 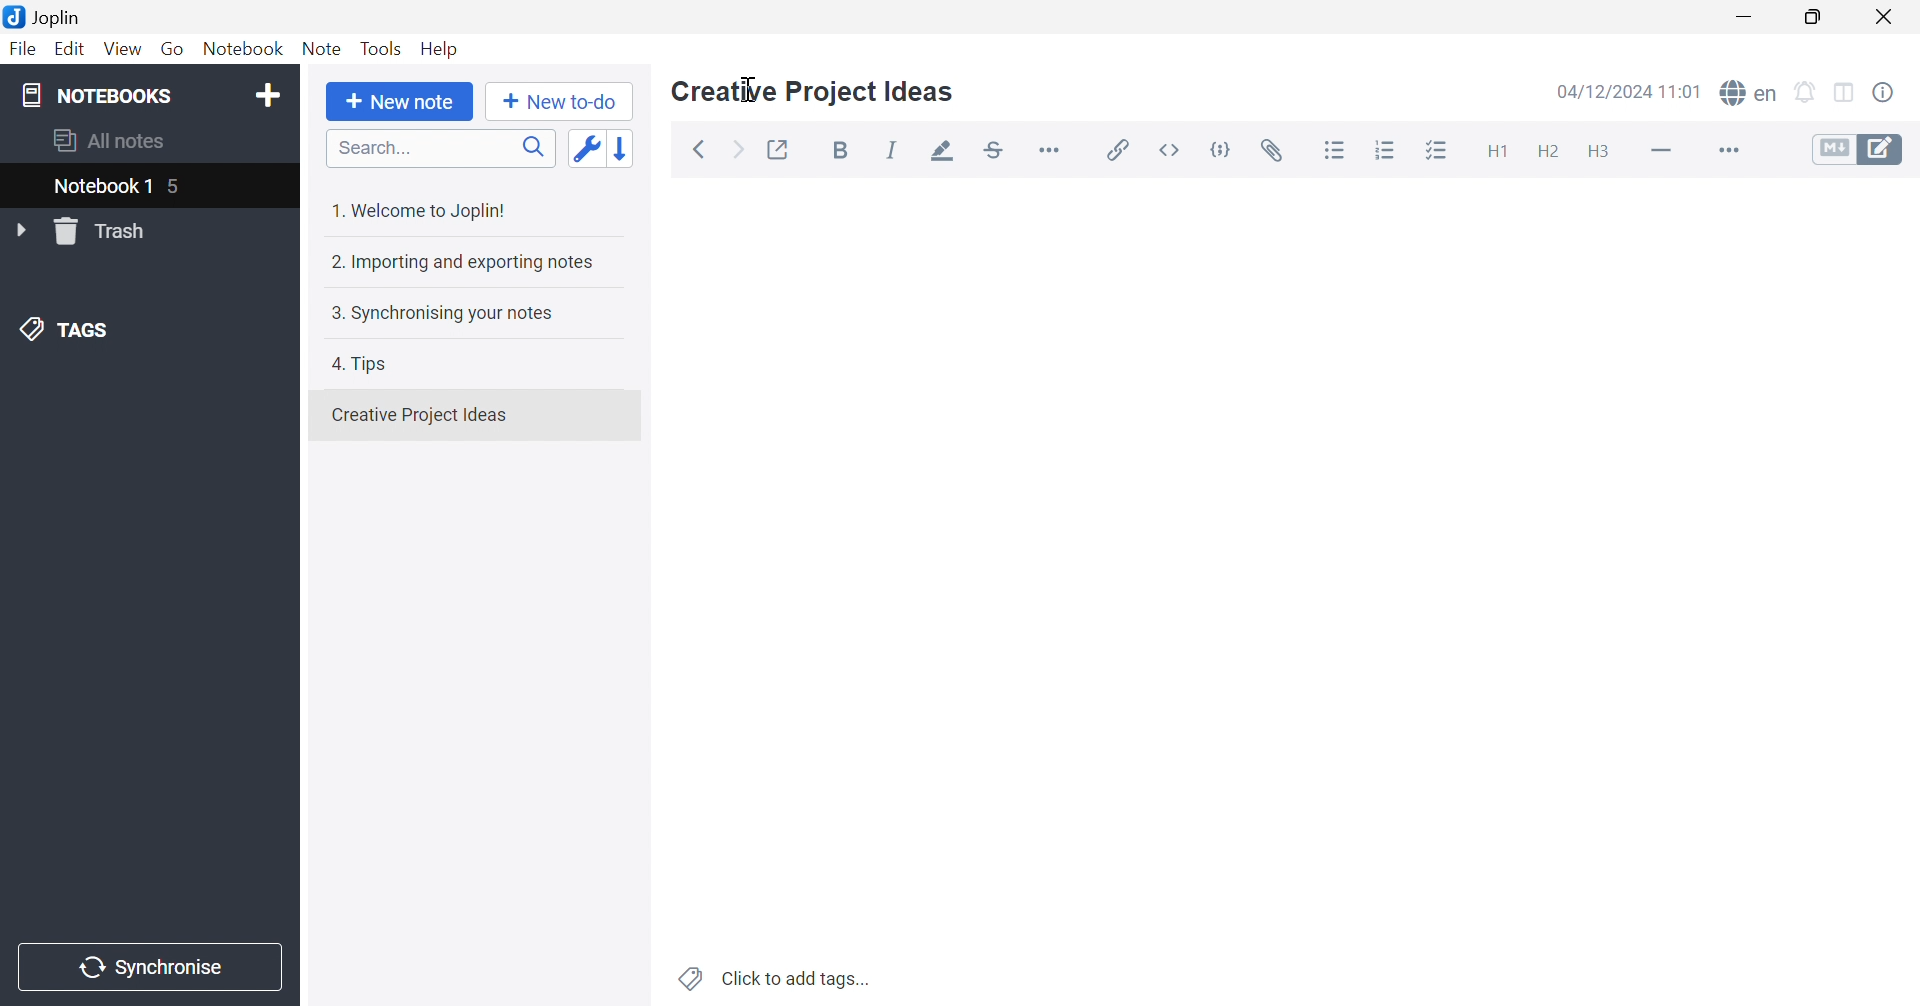 What do you see at coordinates (945, 152) in the screenshot?
I see `Highlight` at bounding box center [945, 152].